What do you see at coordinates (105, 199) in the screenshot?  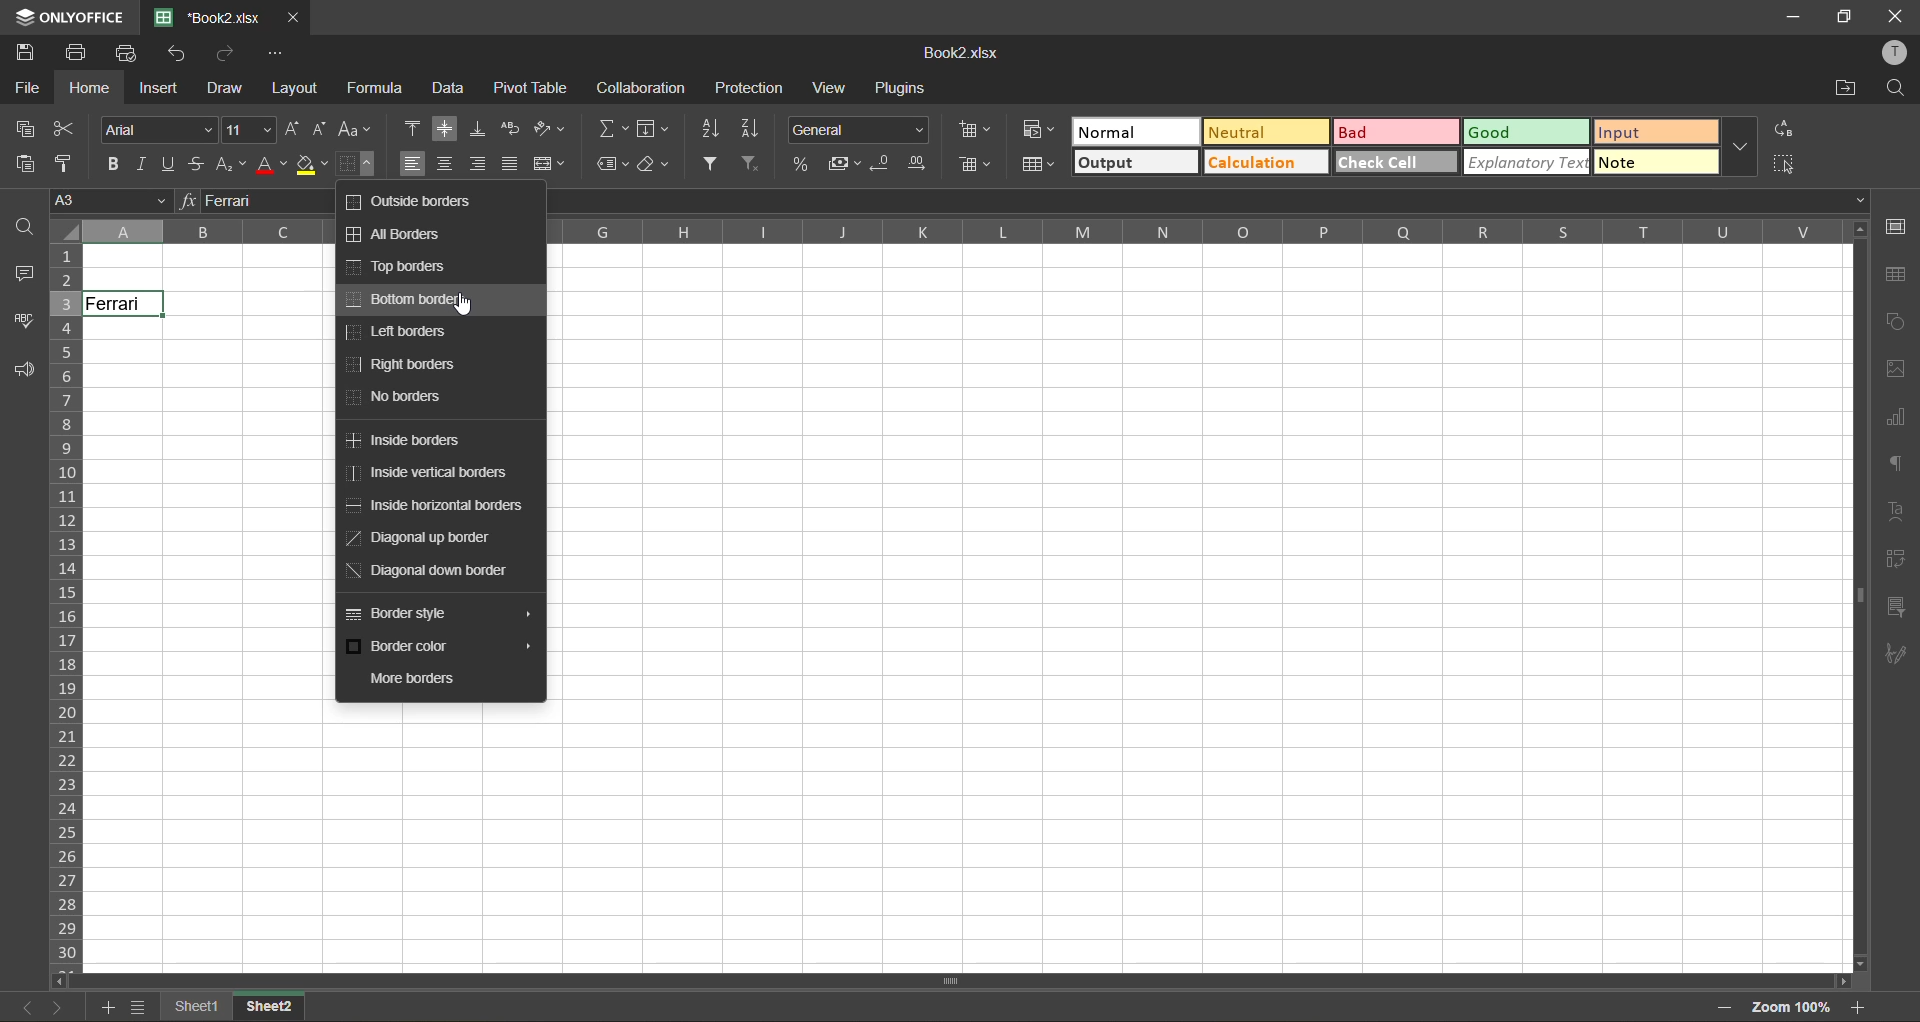 I see `cell address` at bounding box center [105, 199].